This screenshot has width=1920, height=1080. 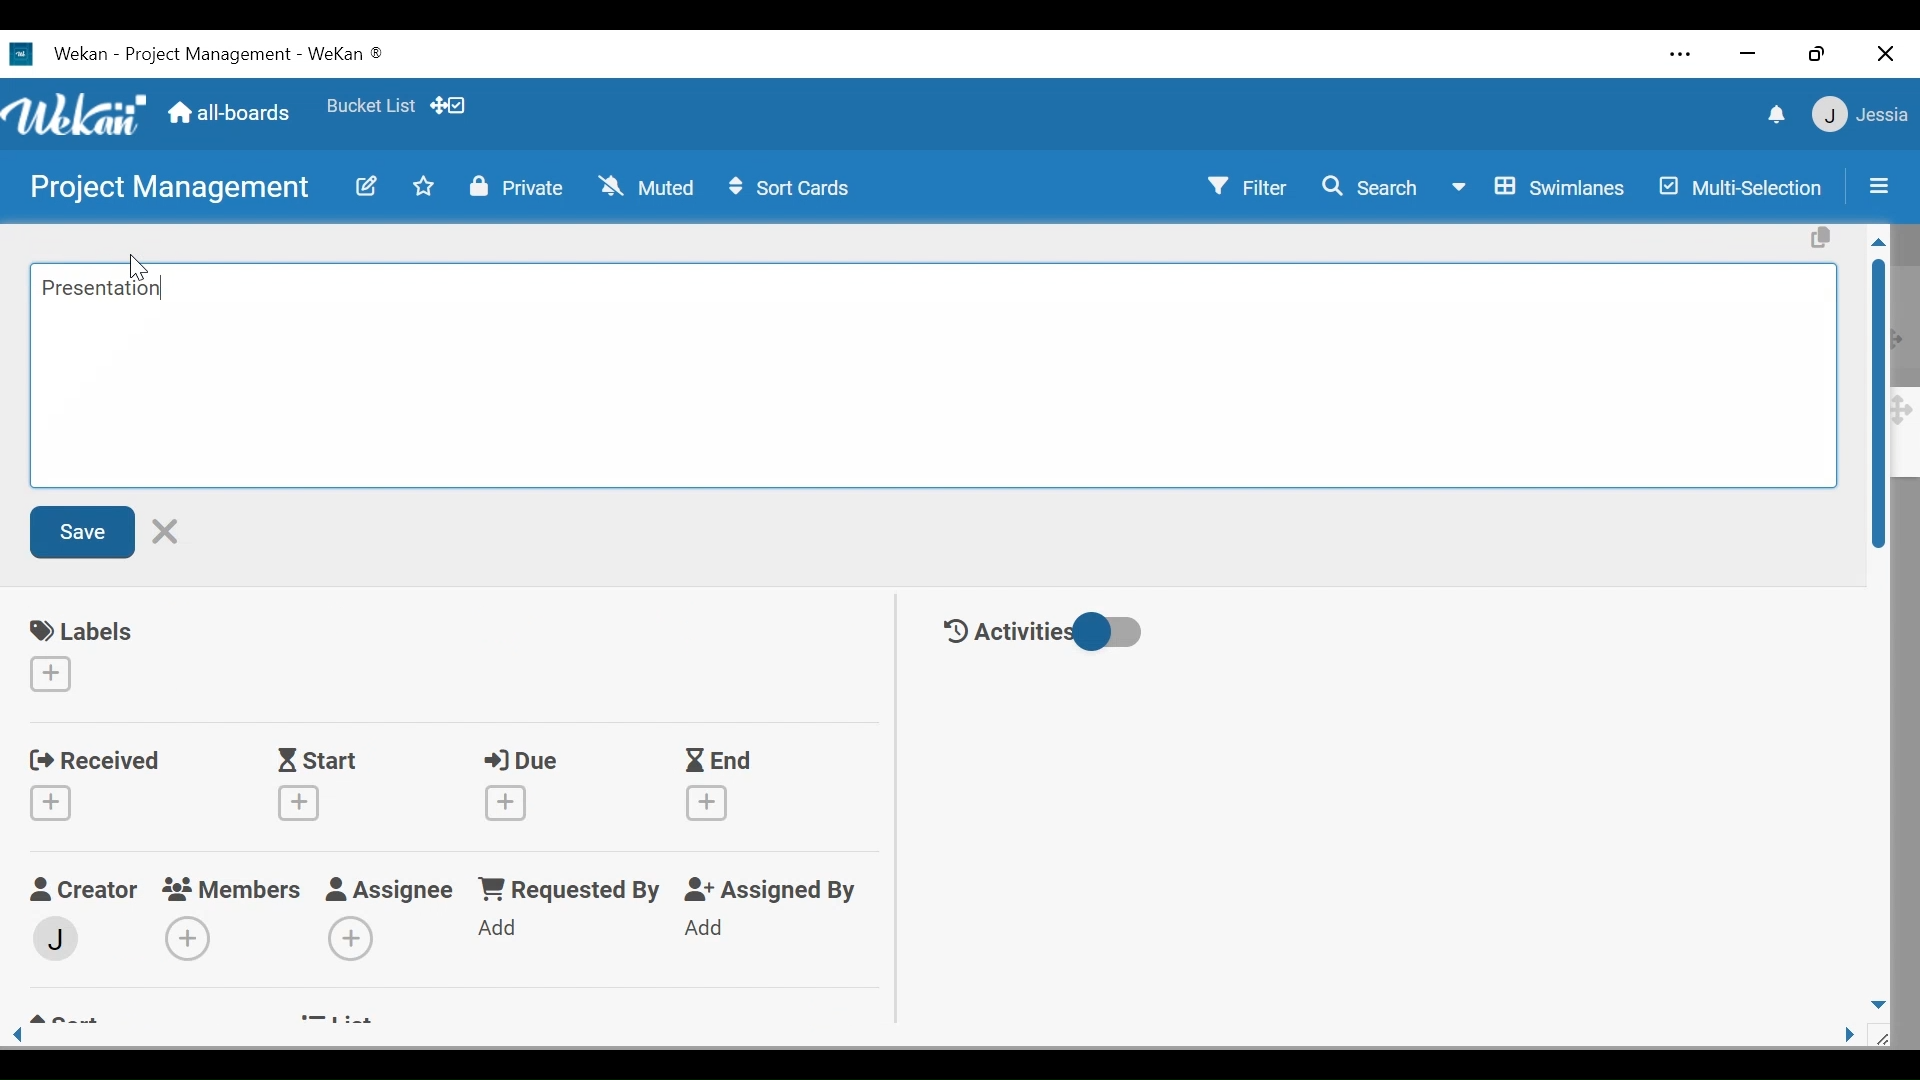 What do you see at coordinates (368, 187) in the screenshot?
I see `edit` at bounding box center [368, 187].